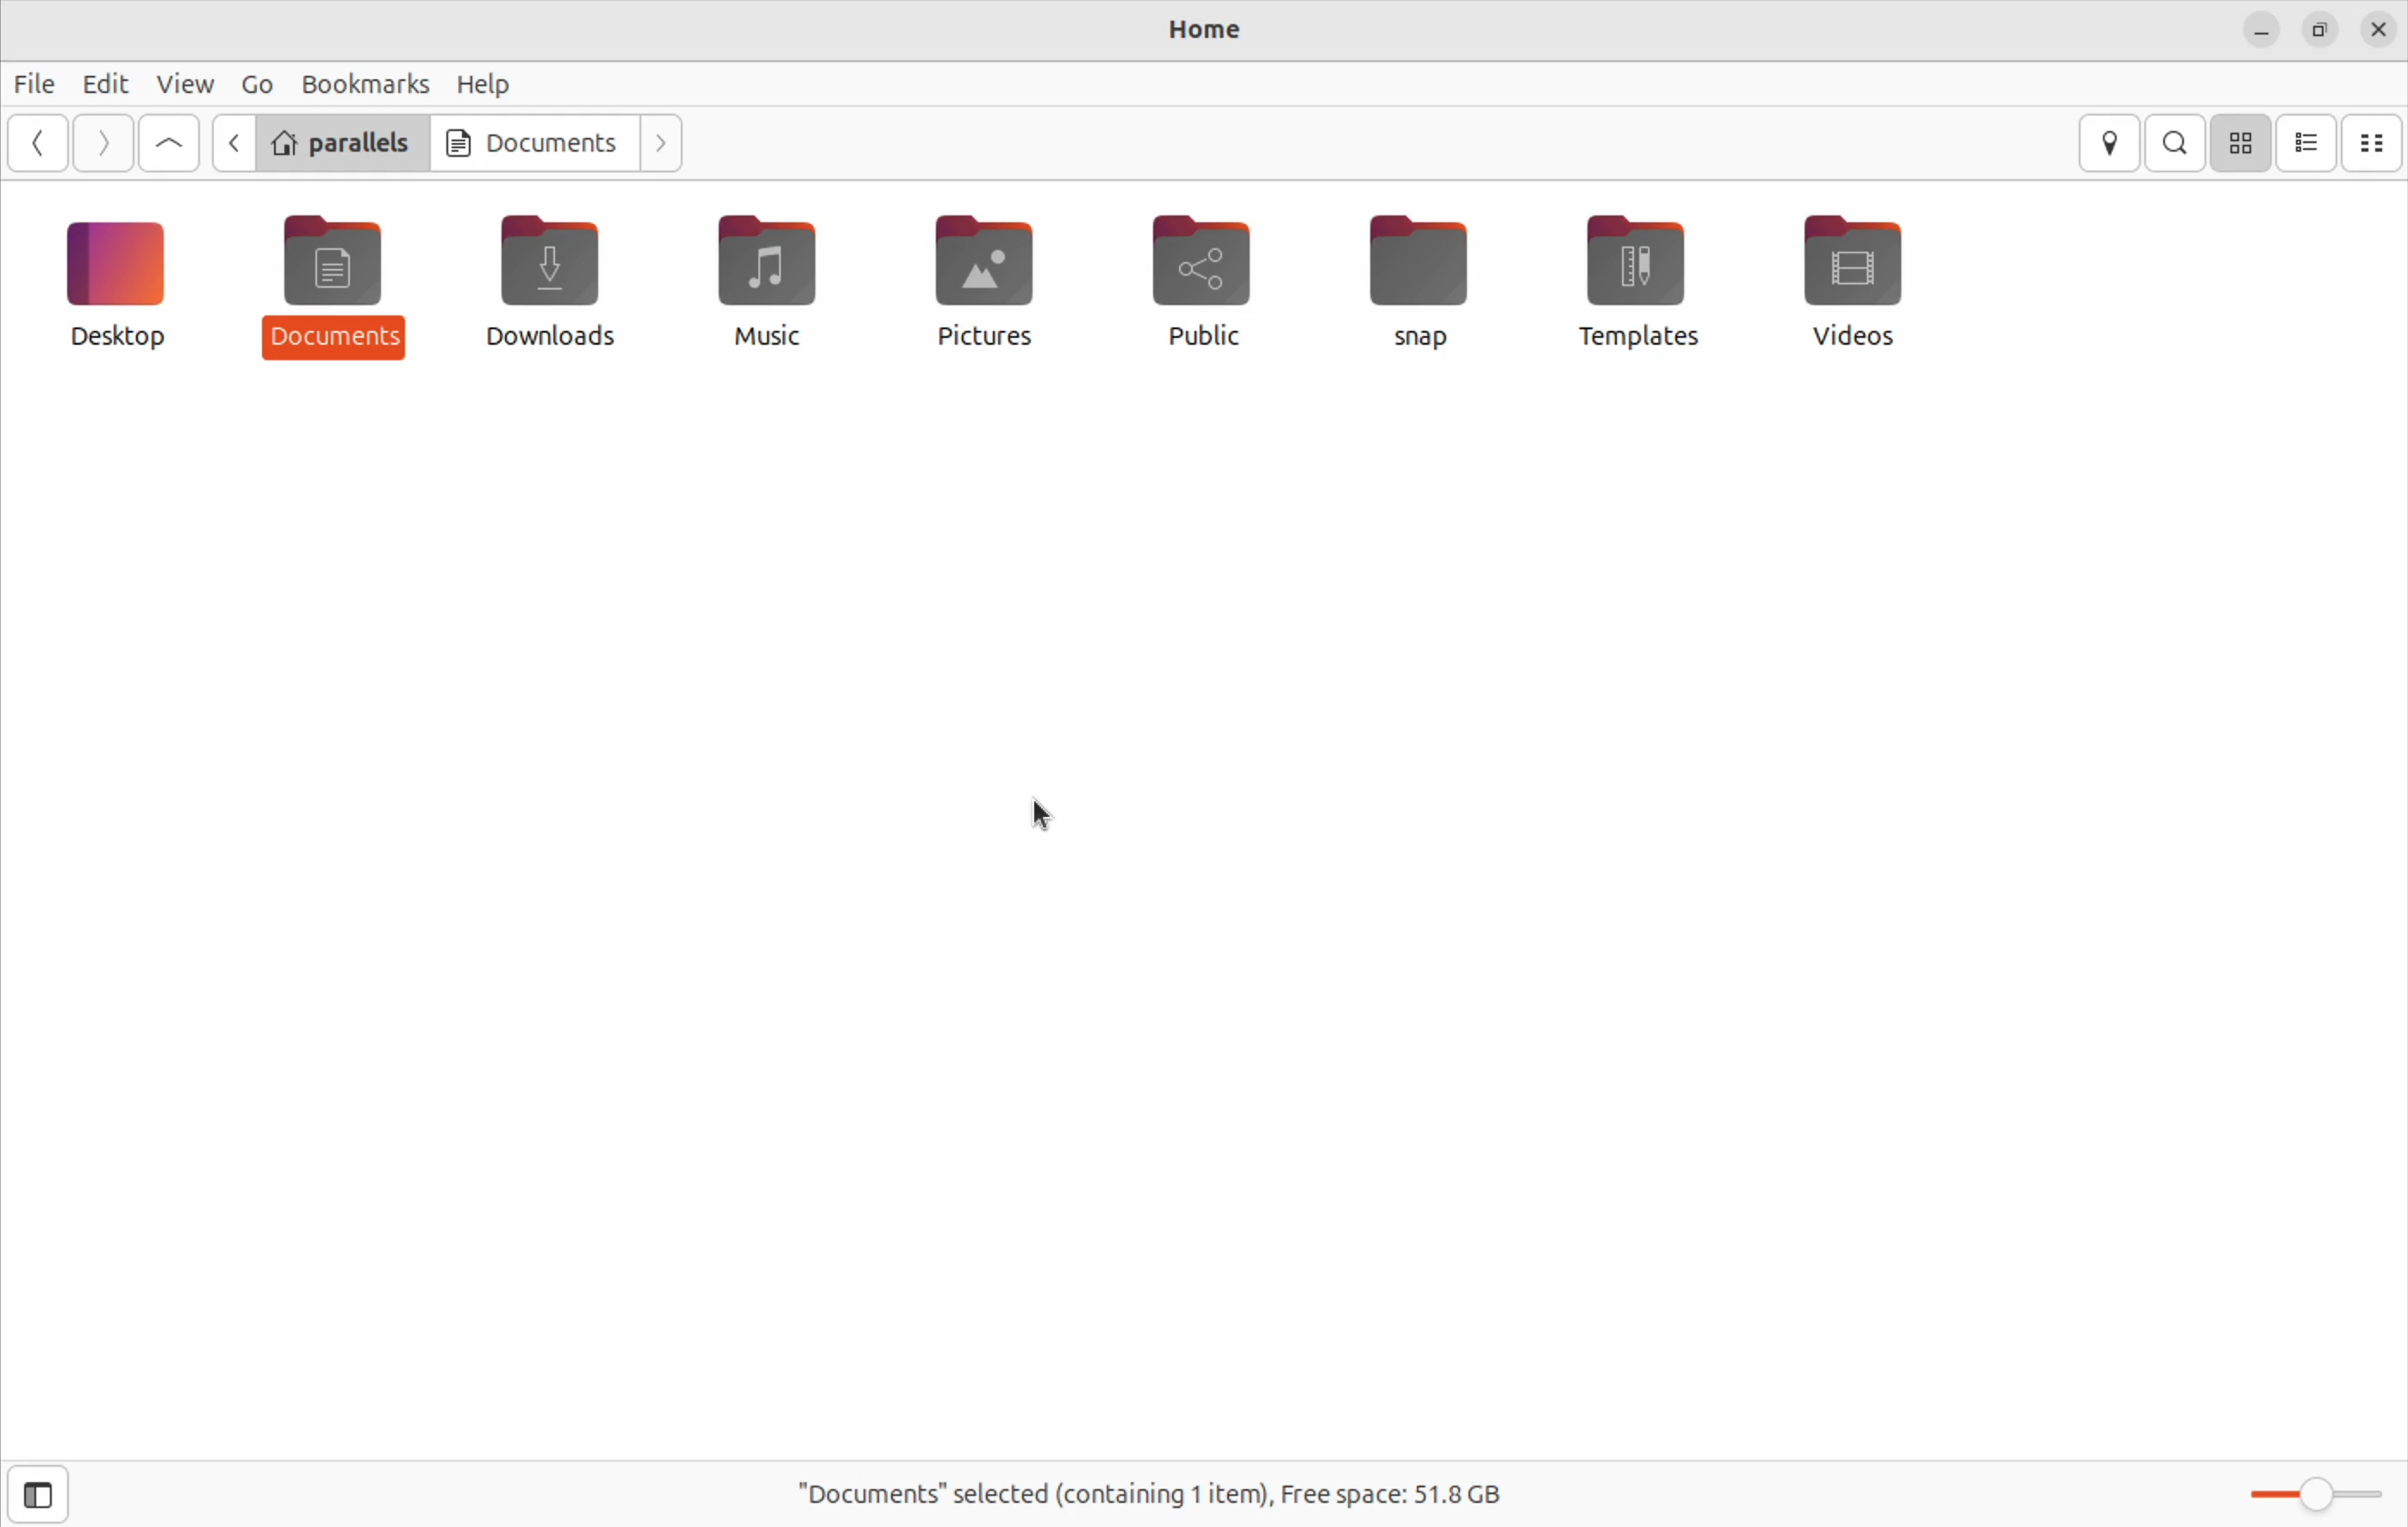  I want to click on Go up, so click(169, 140).